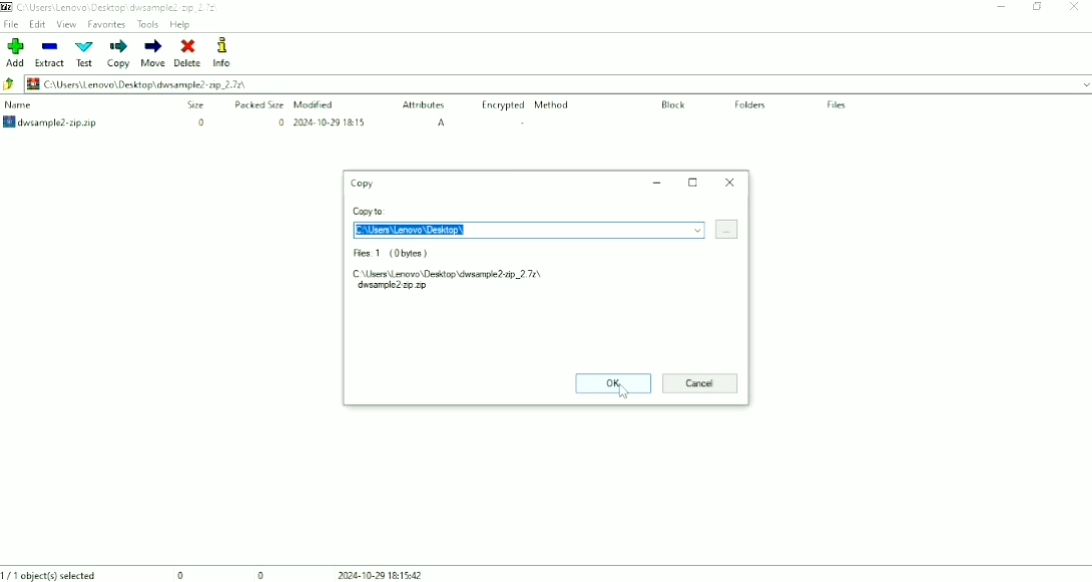  What do you see at coordinates (674, 105) in the screenshot?
I see `Block` at bounding box center [674, 105].